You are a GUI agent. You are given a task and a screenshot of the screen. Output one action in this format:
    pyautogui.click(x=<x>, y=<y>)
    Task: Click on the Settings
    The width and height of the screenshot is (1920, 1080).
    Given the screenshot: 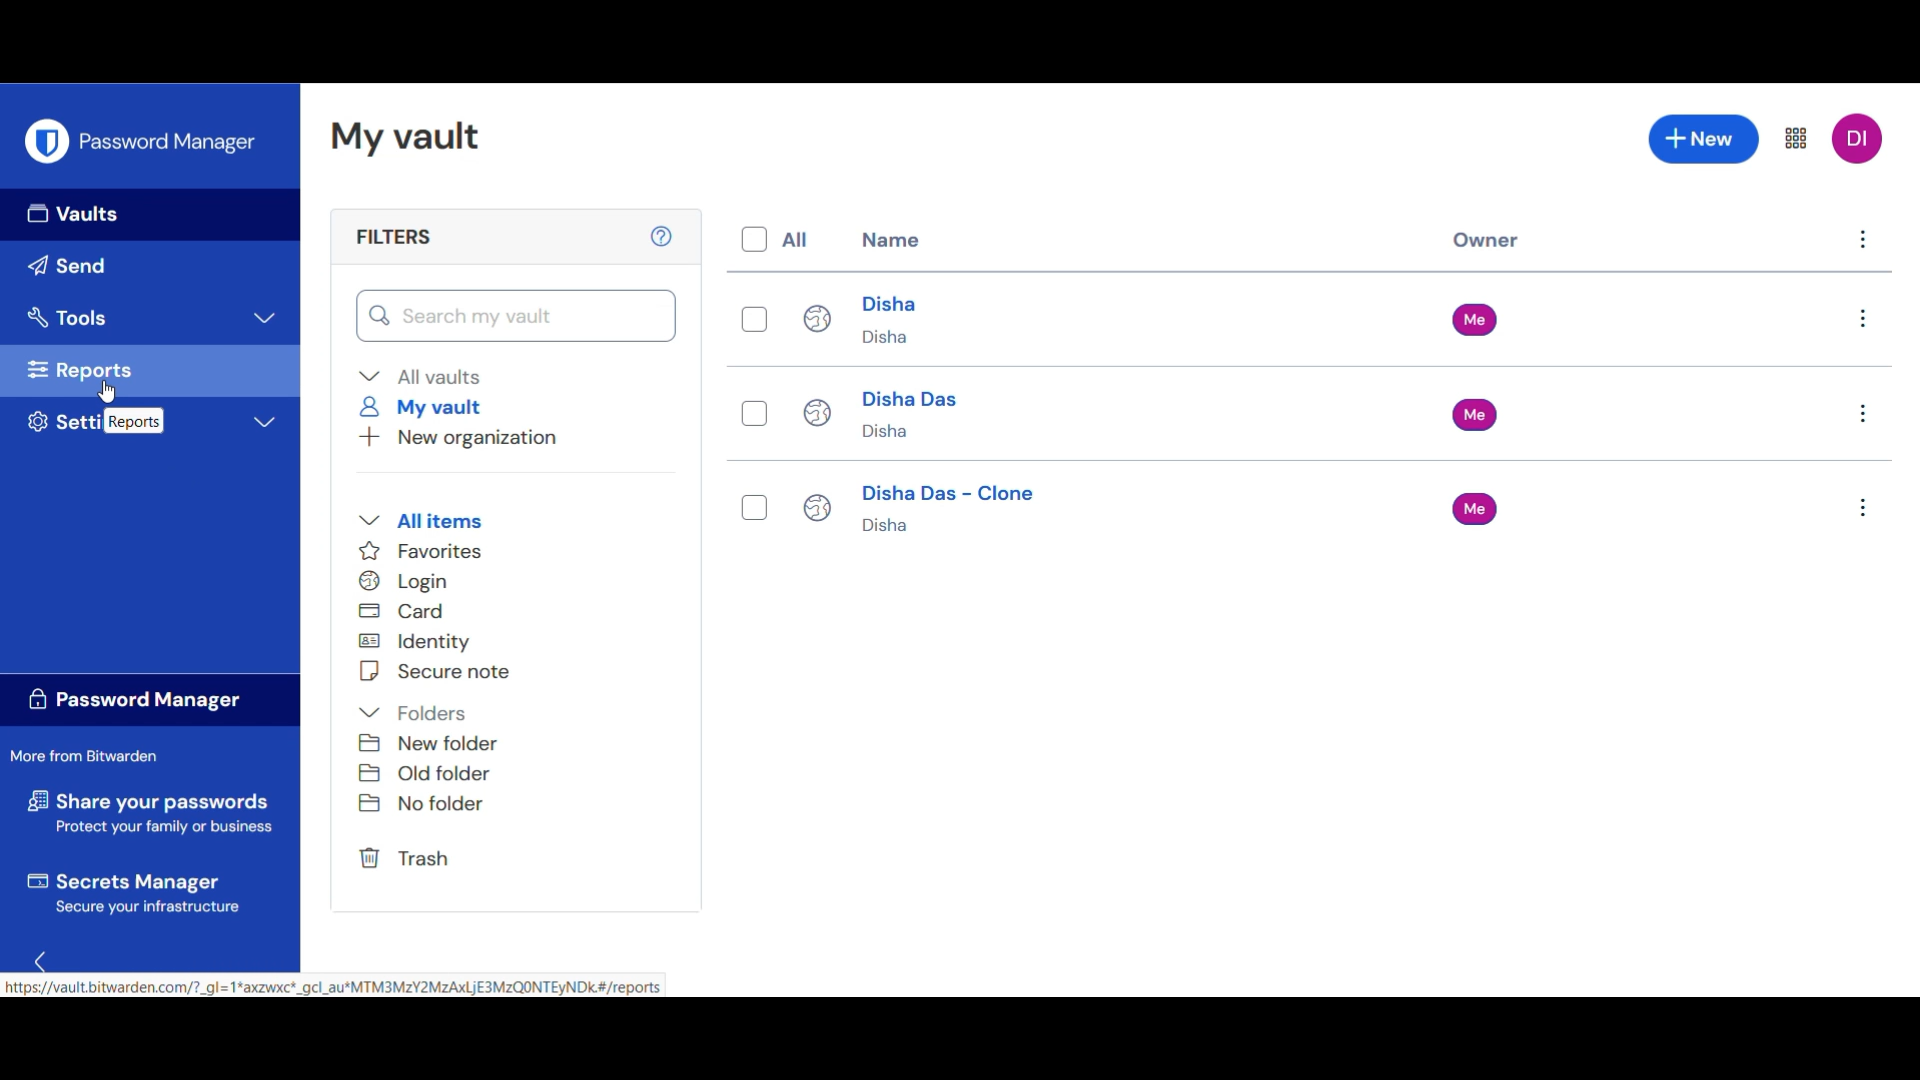 What is the action you would take?
    pyautogui.click(x=149, y=421)
    